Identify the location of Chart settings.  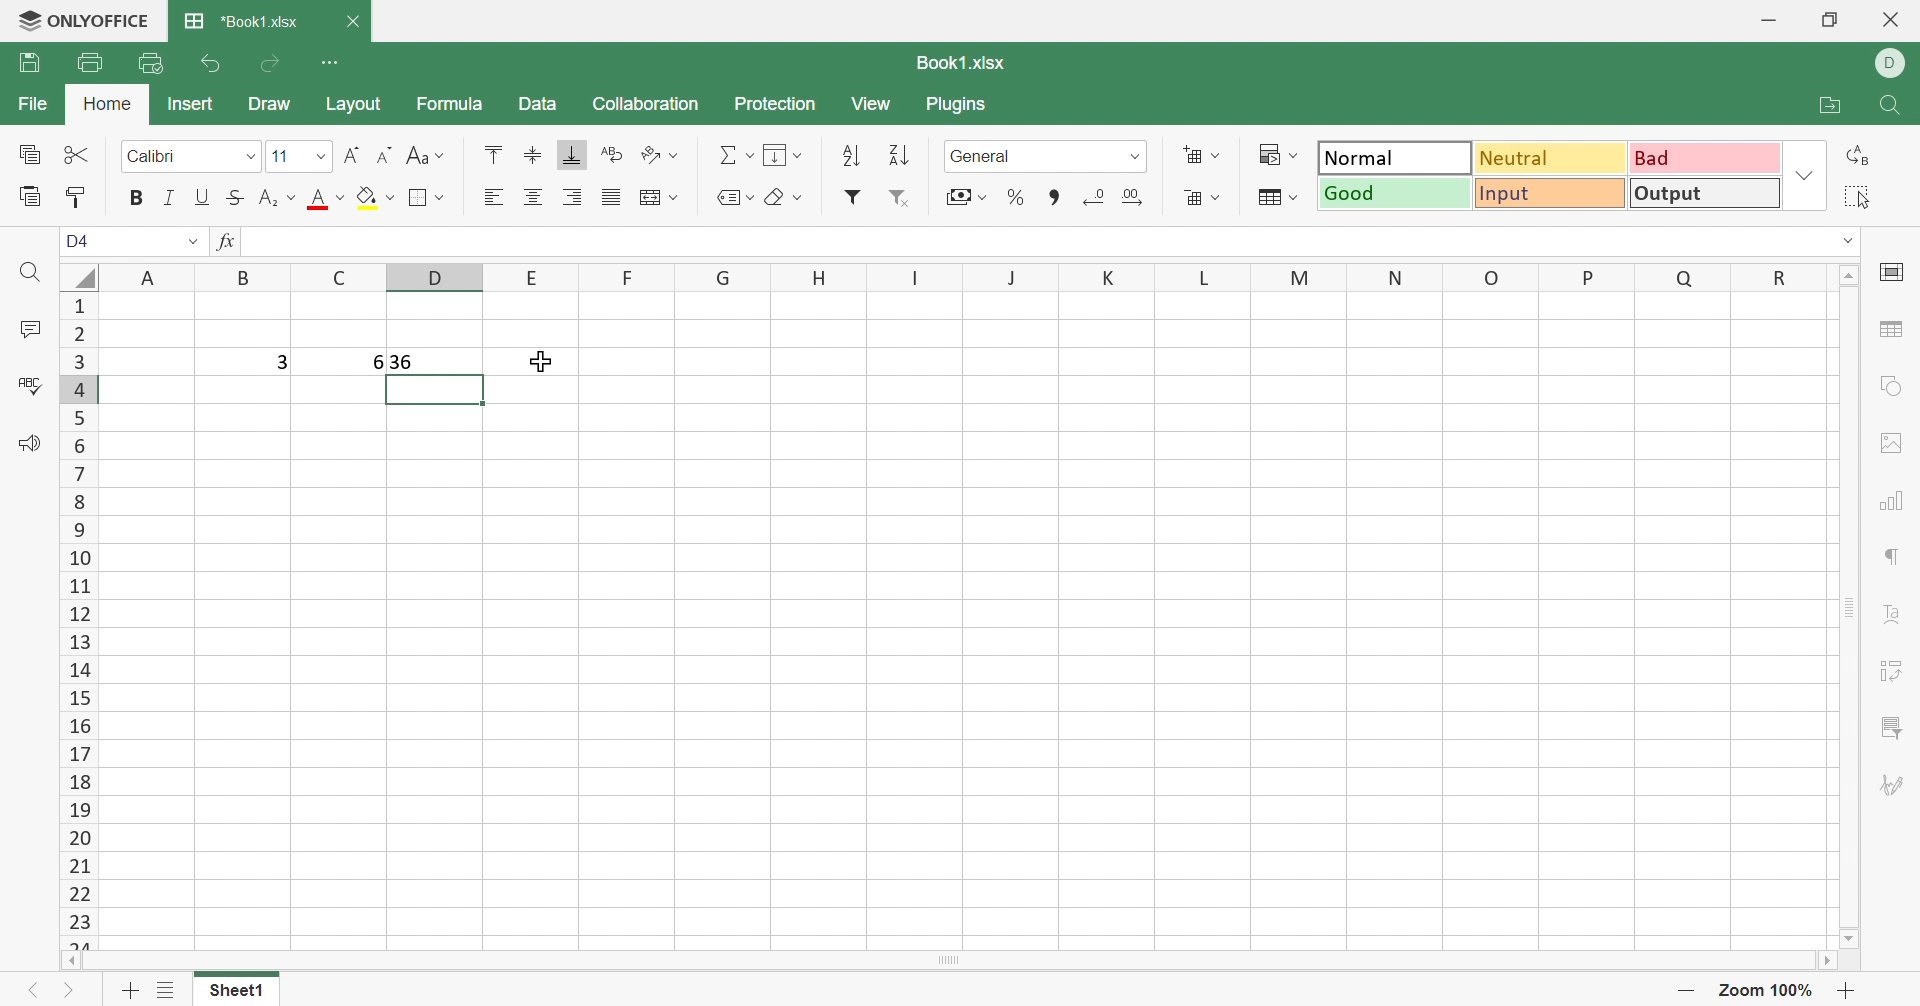
(1896, 503).